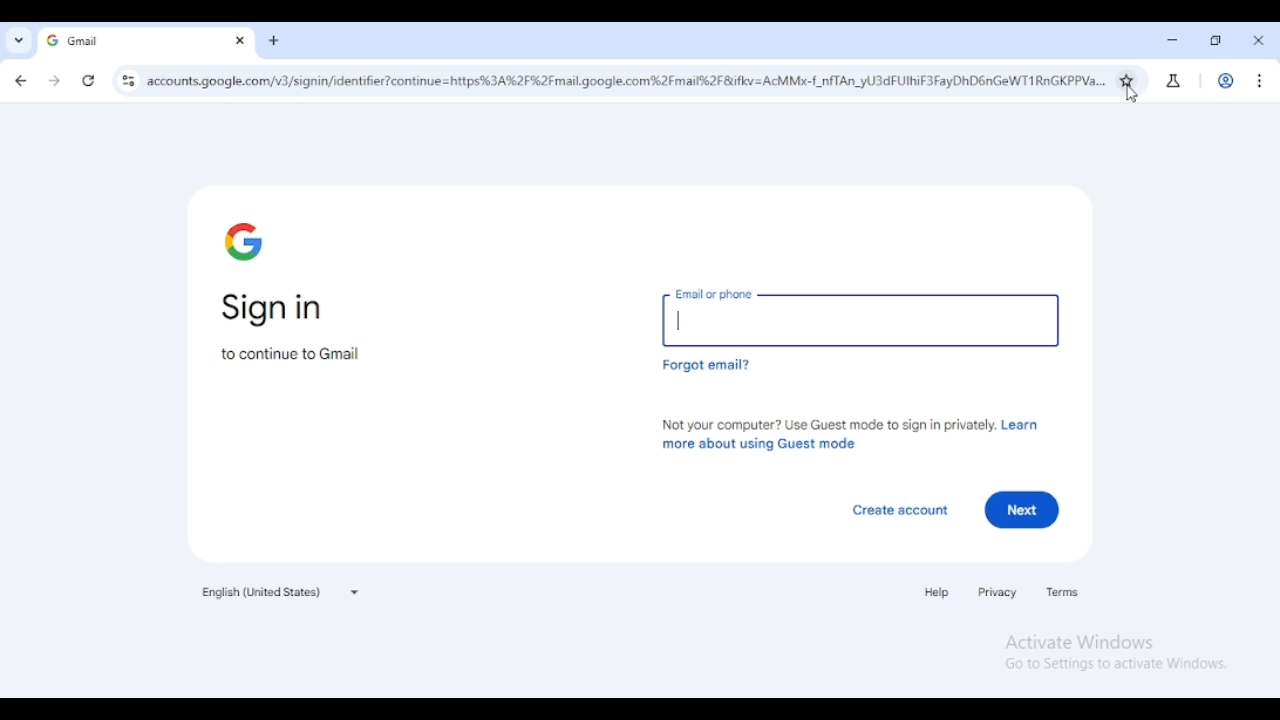  I want to click on close tab, so click(240, 40).